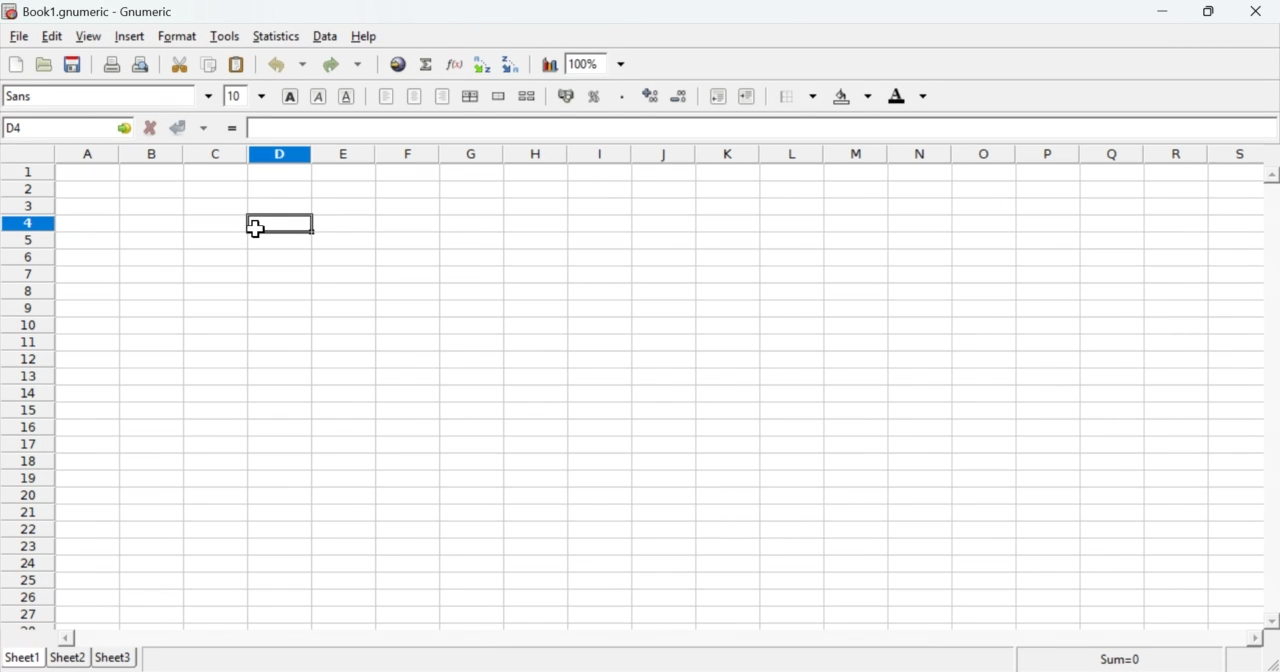 The height and width of the screenshot is (672, 1280). I want to click on Format selection as percentage, so click(594, 99).